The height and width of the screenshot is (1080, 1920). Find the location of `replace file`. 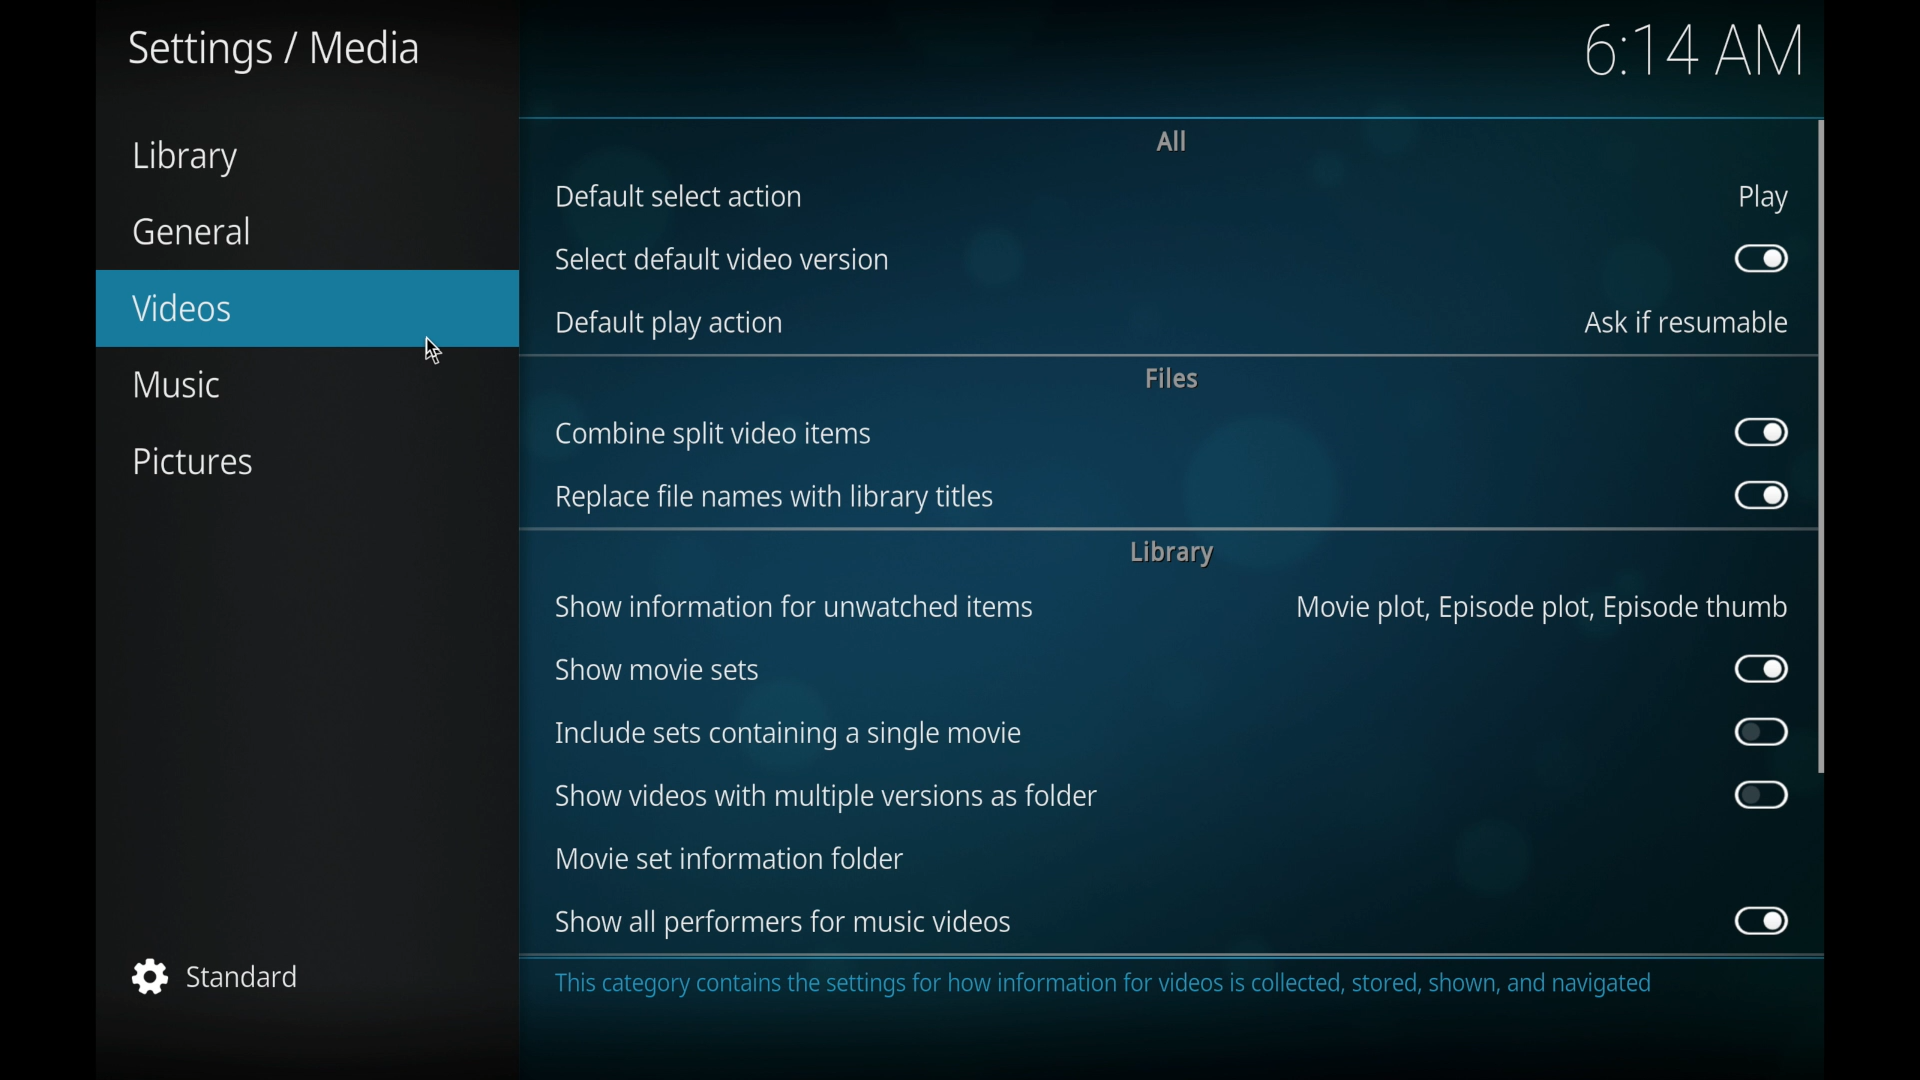

replace file is located at coordinates (774, 497).